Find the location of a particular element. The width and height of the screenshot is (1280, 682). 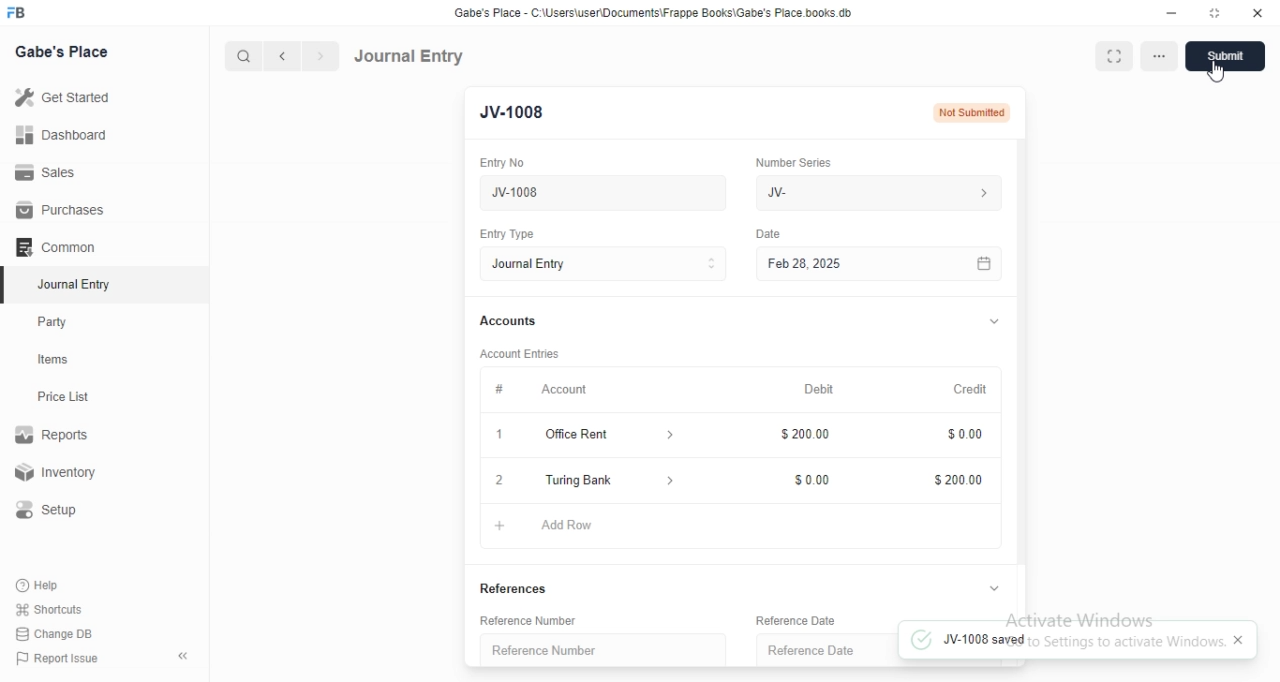

Account Entries. is located at coordinates (526, 353).